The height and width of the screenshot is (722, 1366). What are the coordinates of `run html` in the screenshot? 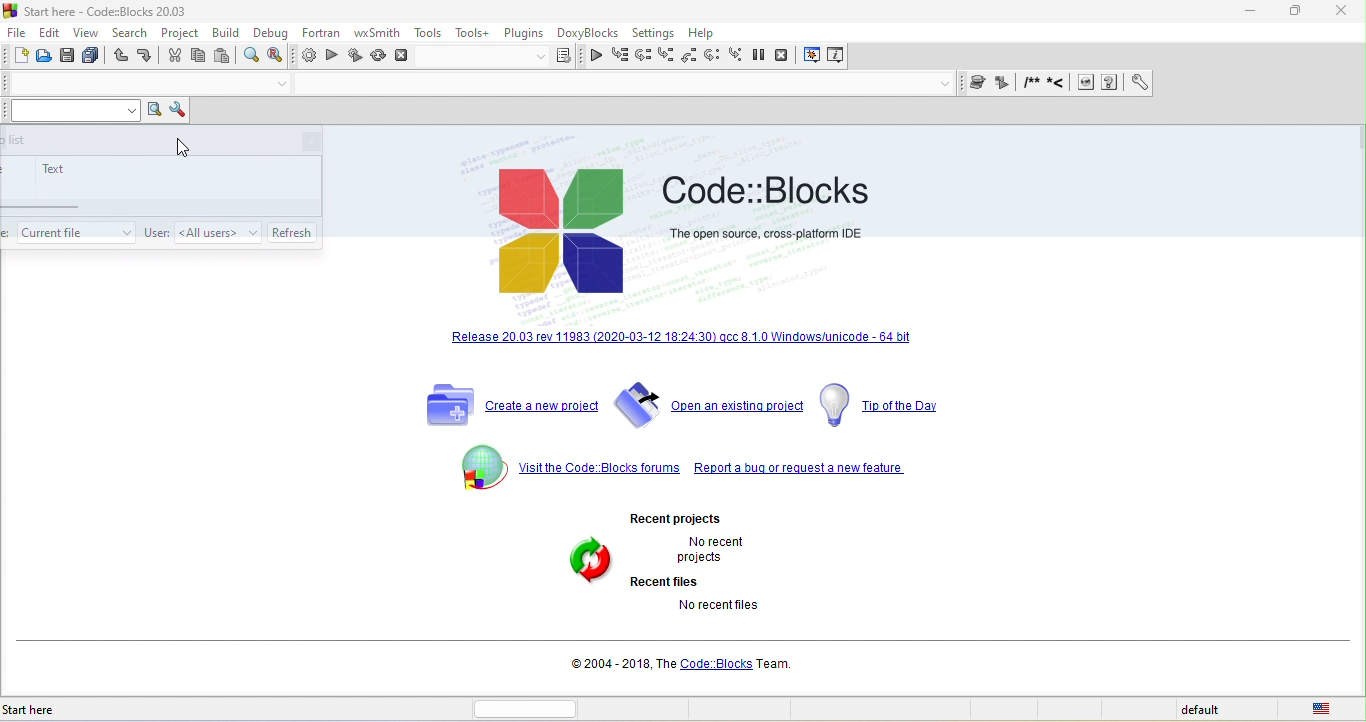 It's located at (1086, 84).